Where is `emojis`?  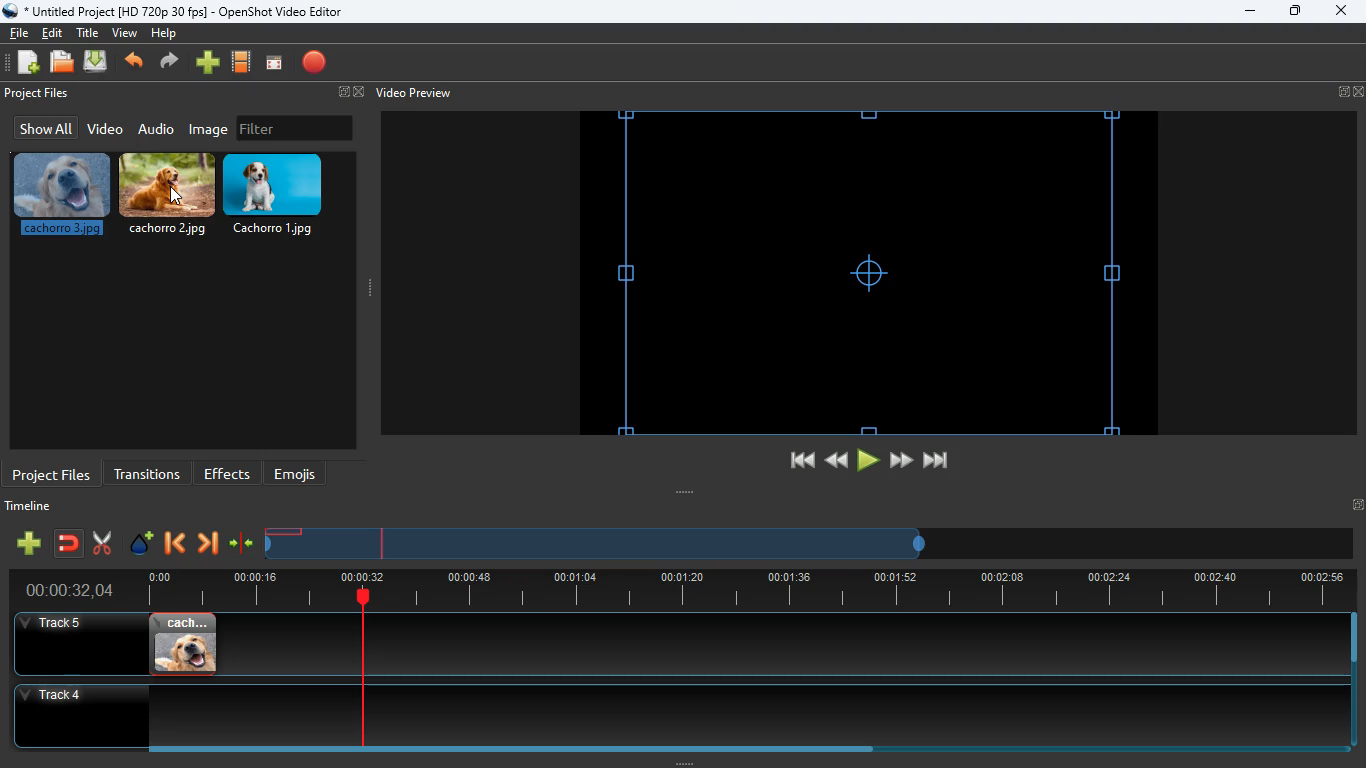
emojis is located at coordinates (300, 474).